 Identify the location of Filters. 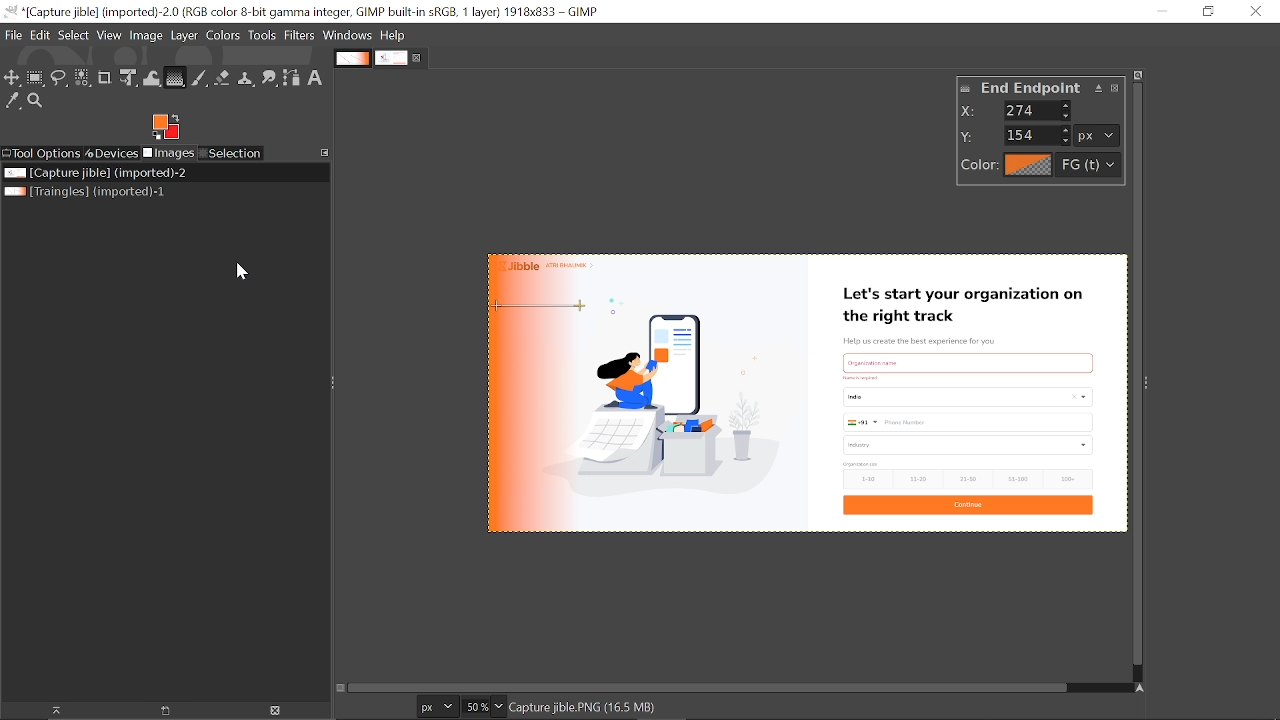
(302, 35).